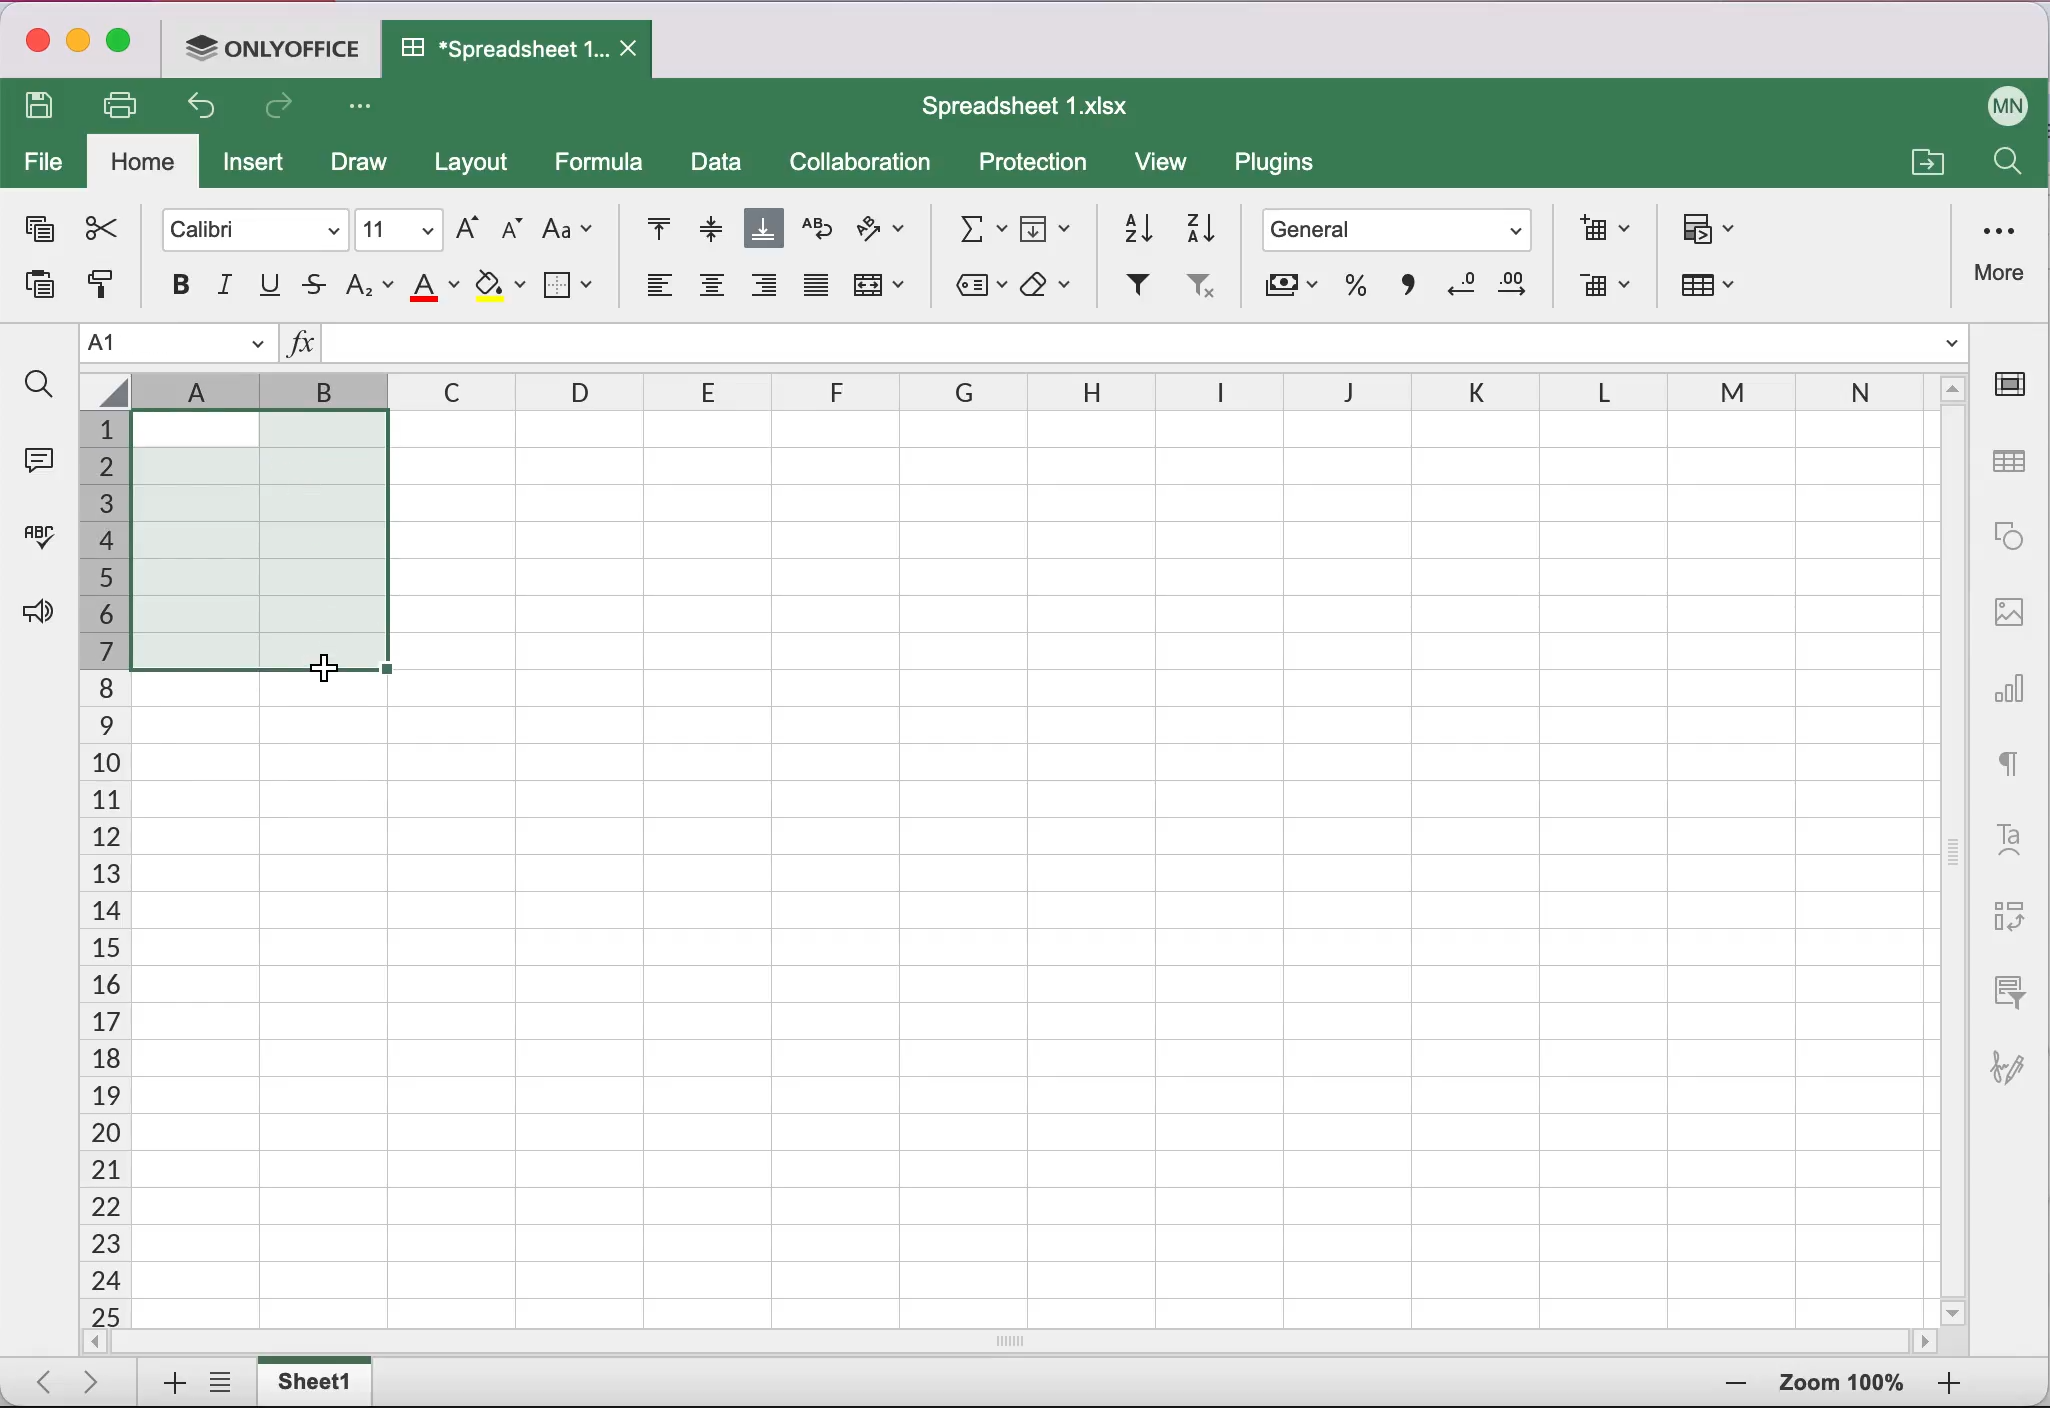  Describe the element at coordinates (568, 228) in the screenshot. I see `change case` at that location.